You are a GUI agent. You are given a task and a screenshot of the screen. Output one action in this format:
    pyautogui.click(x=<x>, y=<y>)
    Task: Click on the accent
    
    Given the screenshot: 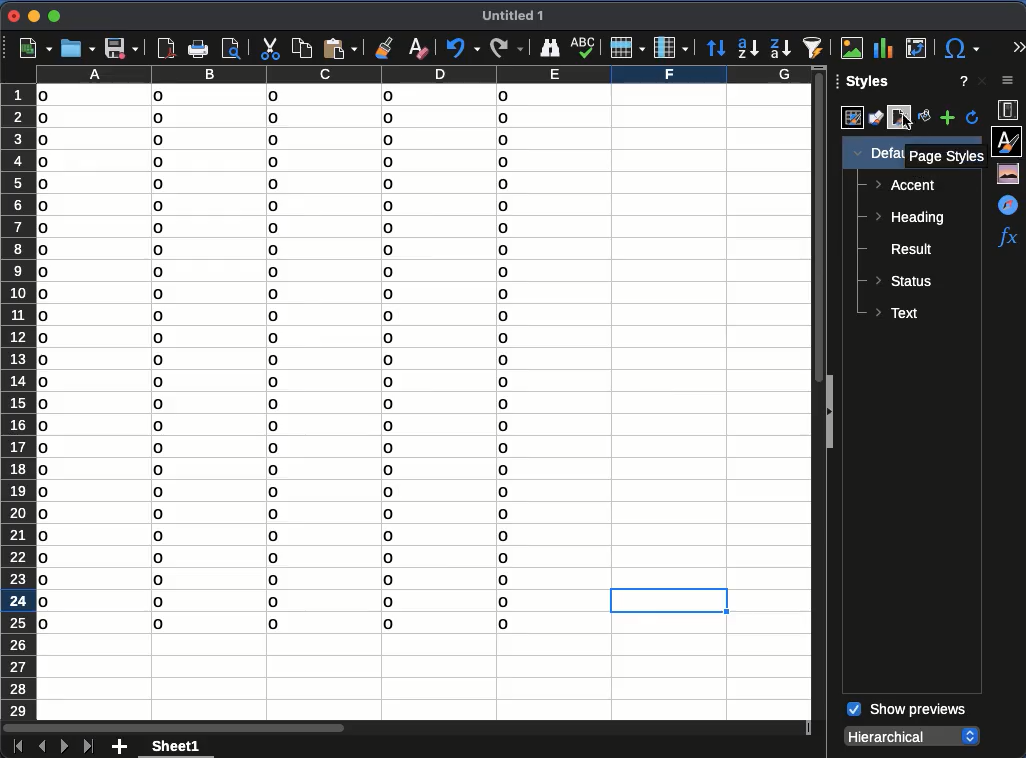 What is the action you would take?
    pyautogui.click(x=903, y=187)
    